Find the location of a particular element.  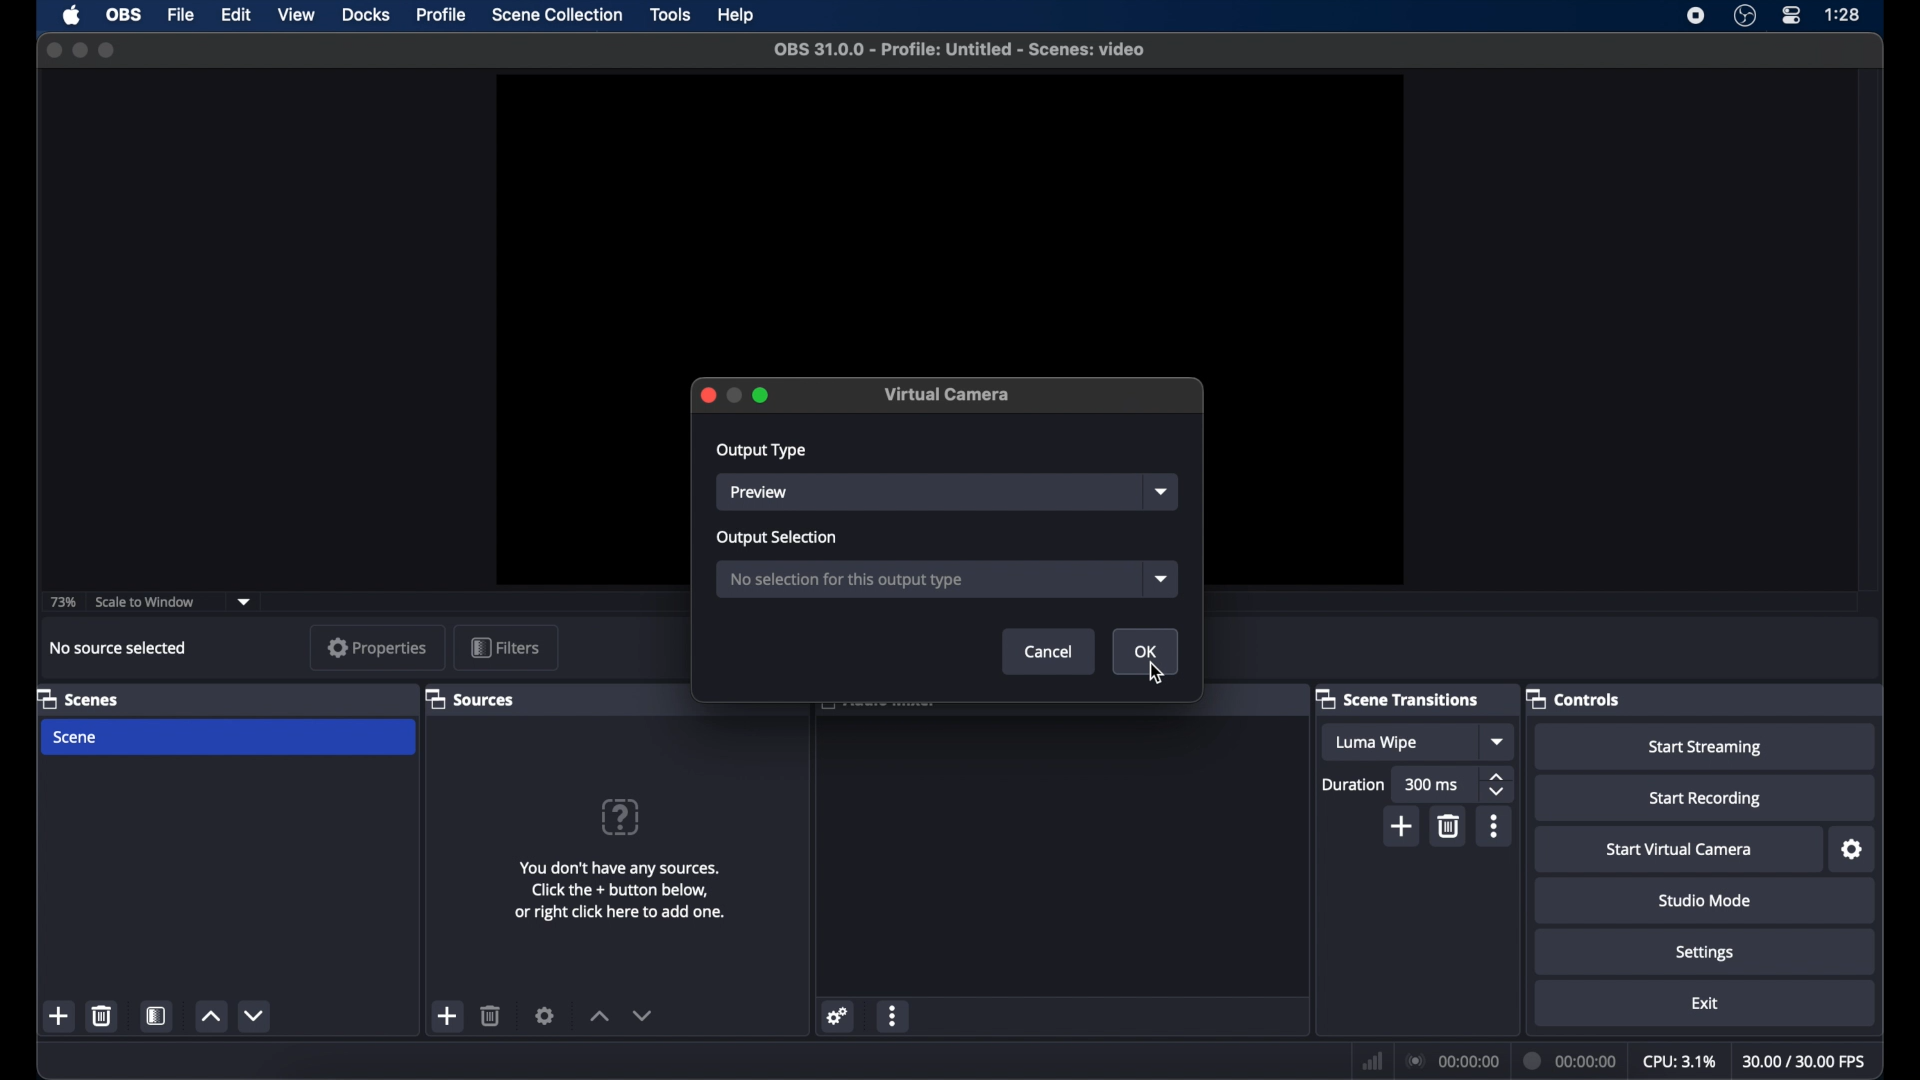

studio mode is located at coordinates (1705, 900).